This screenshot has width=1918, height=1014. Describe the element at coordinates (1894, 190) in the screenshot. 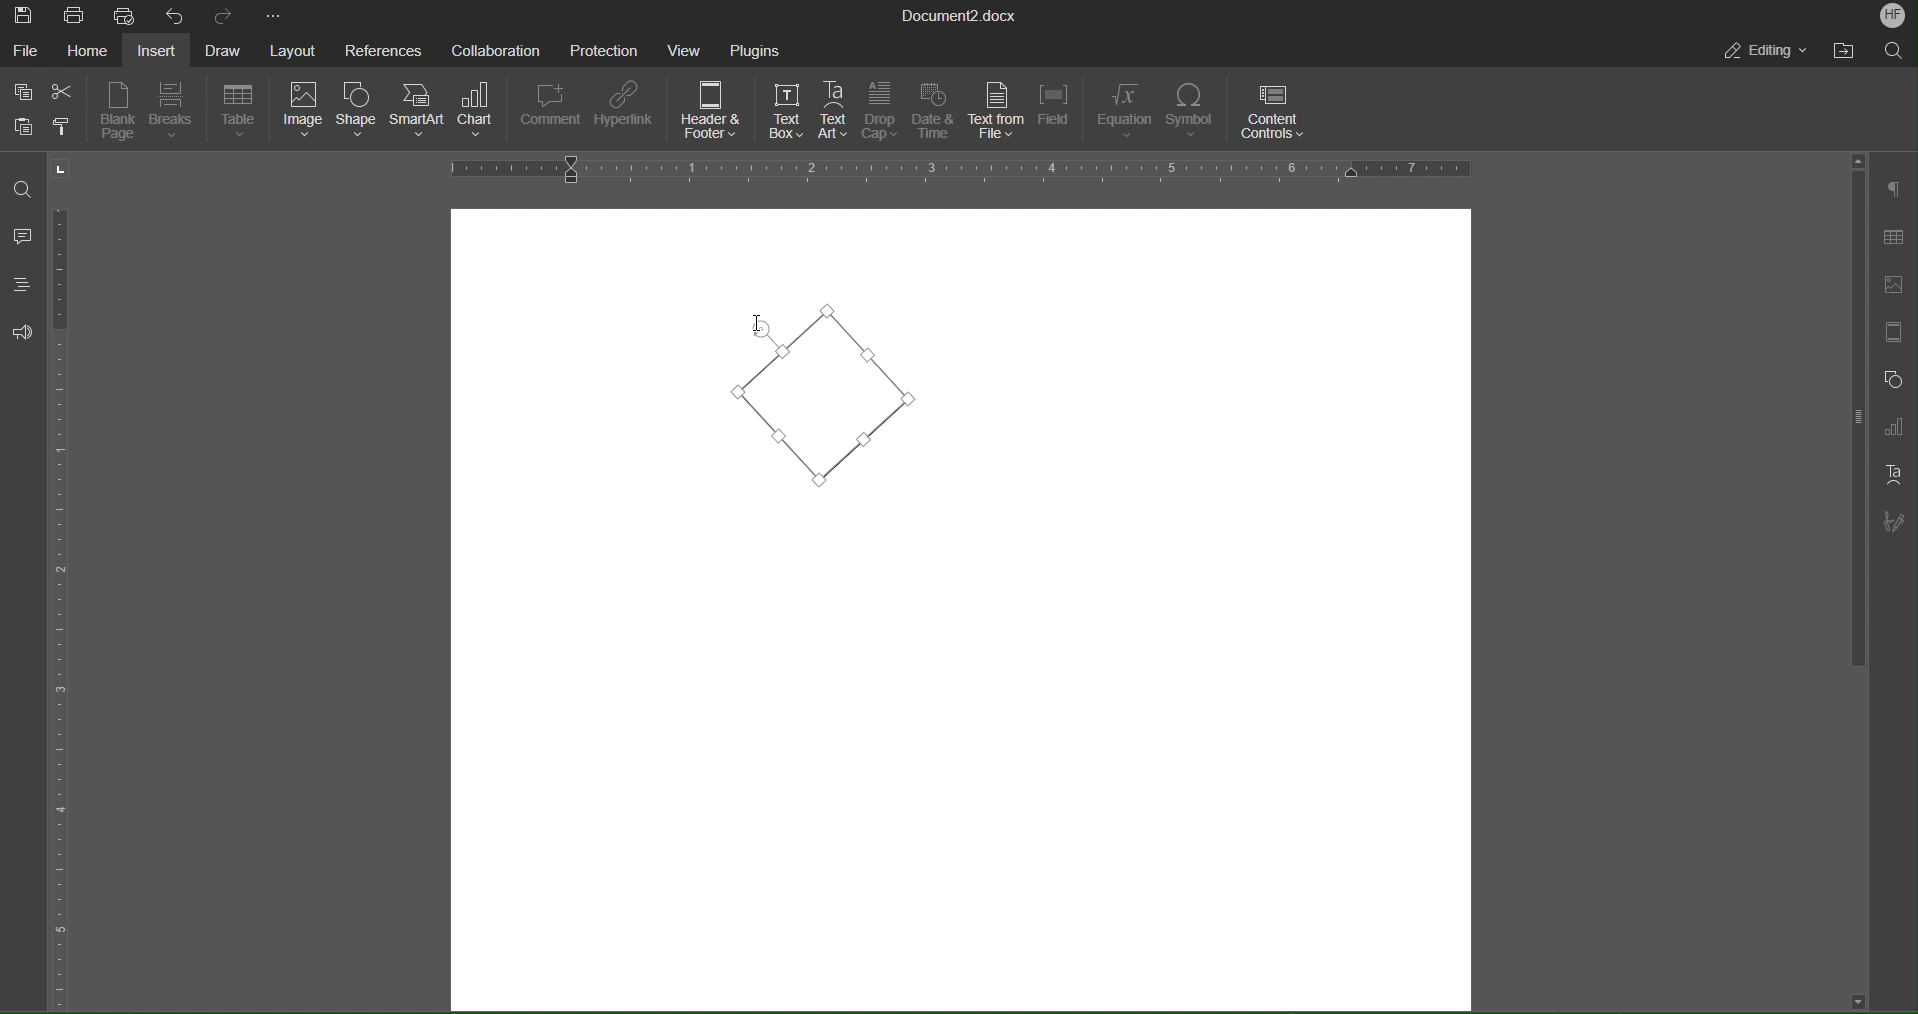

I see `Paragraph Settings` at that location.